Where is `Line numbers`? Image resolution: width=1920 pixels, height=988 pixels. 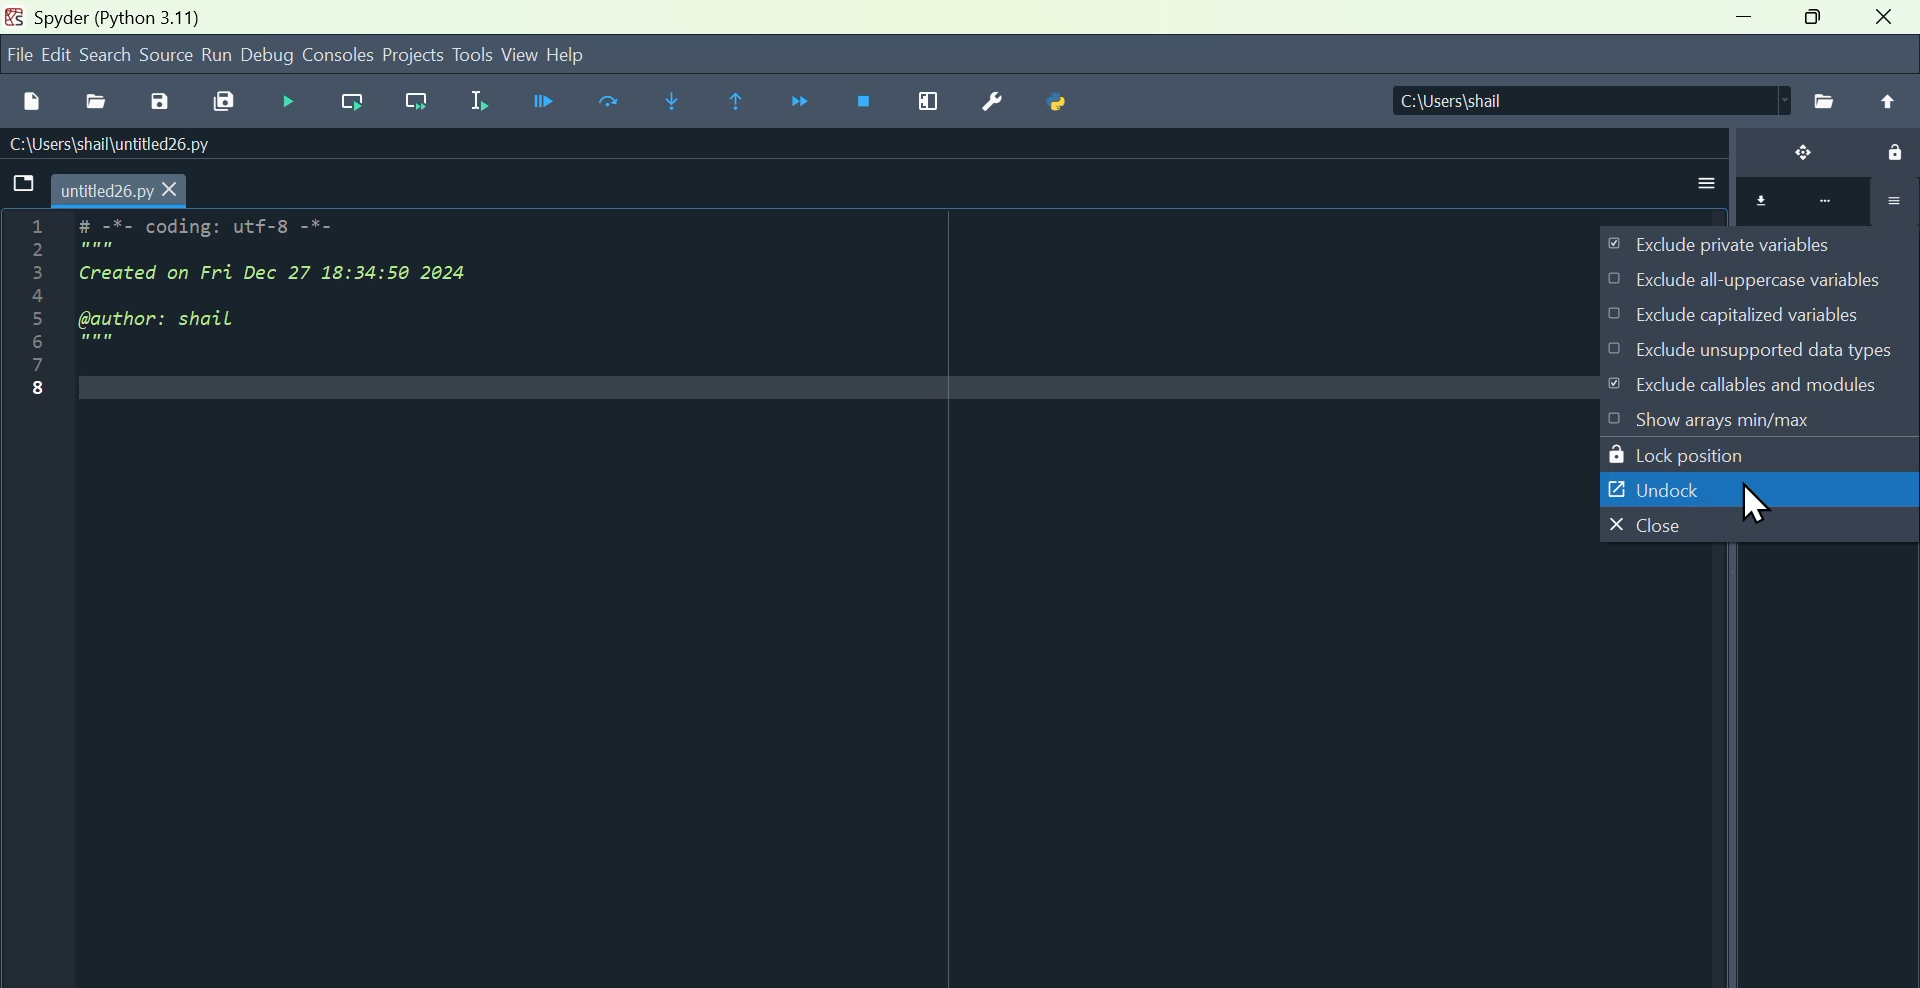 Line numbers is located at coordinates (25, 317).